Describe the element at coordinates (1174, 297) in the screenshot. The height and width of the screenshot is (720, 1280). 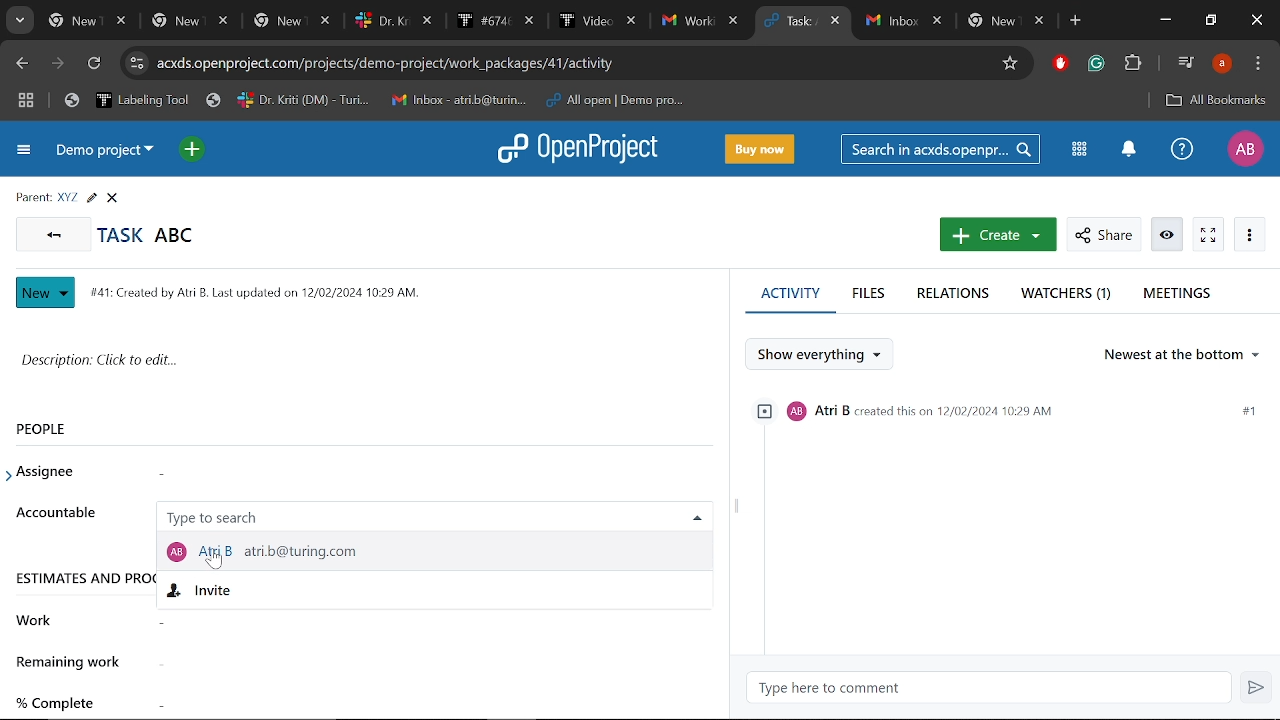
I see `Meetings` at that location.